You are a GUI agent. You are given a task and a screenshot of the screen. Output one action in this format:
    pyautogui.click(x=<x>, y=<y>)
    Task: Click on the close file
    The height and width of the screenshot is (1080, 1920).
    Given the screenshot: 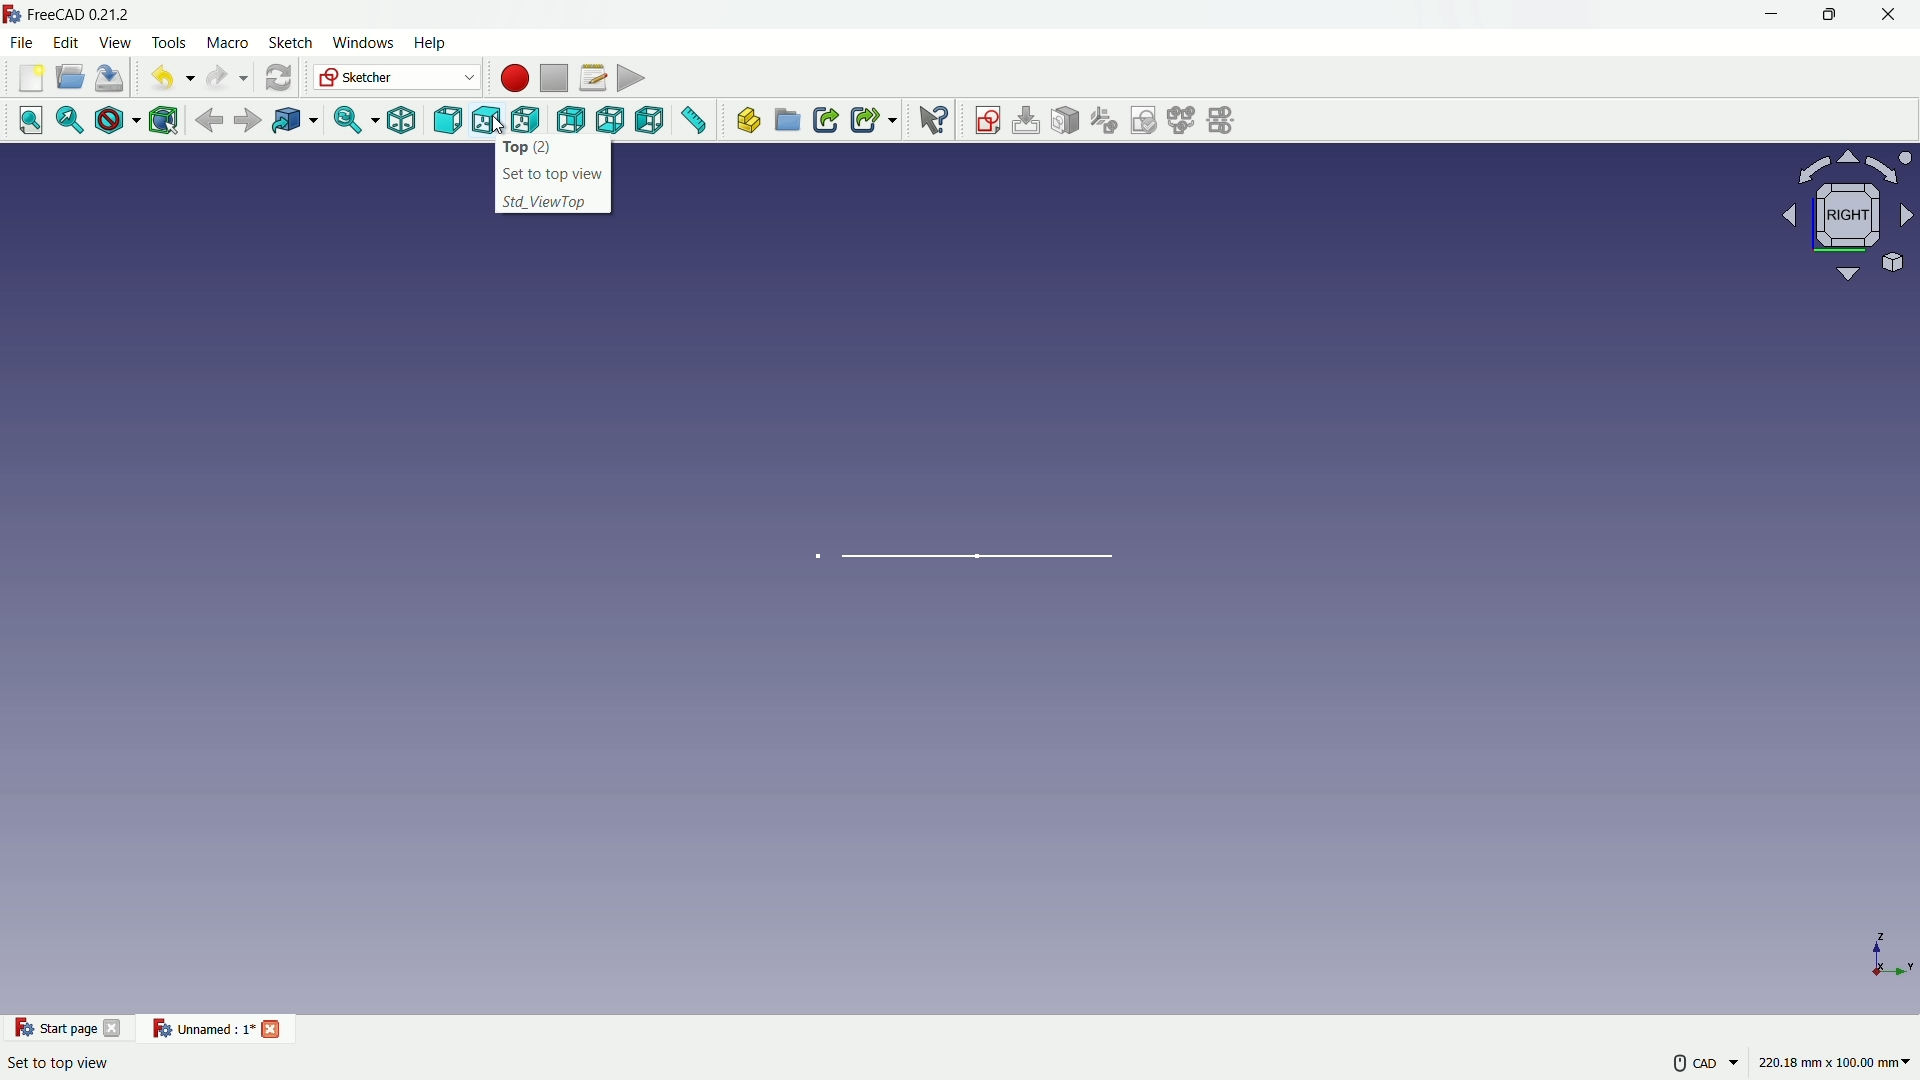 What is the action you would take?
    pyautogui.click(x=272, y=1027)
    